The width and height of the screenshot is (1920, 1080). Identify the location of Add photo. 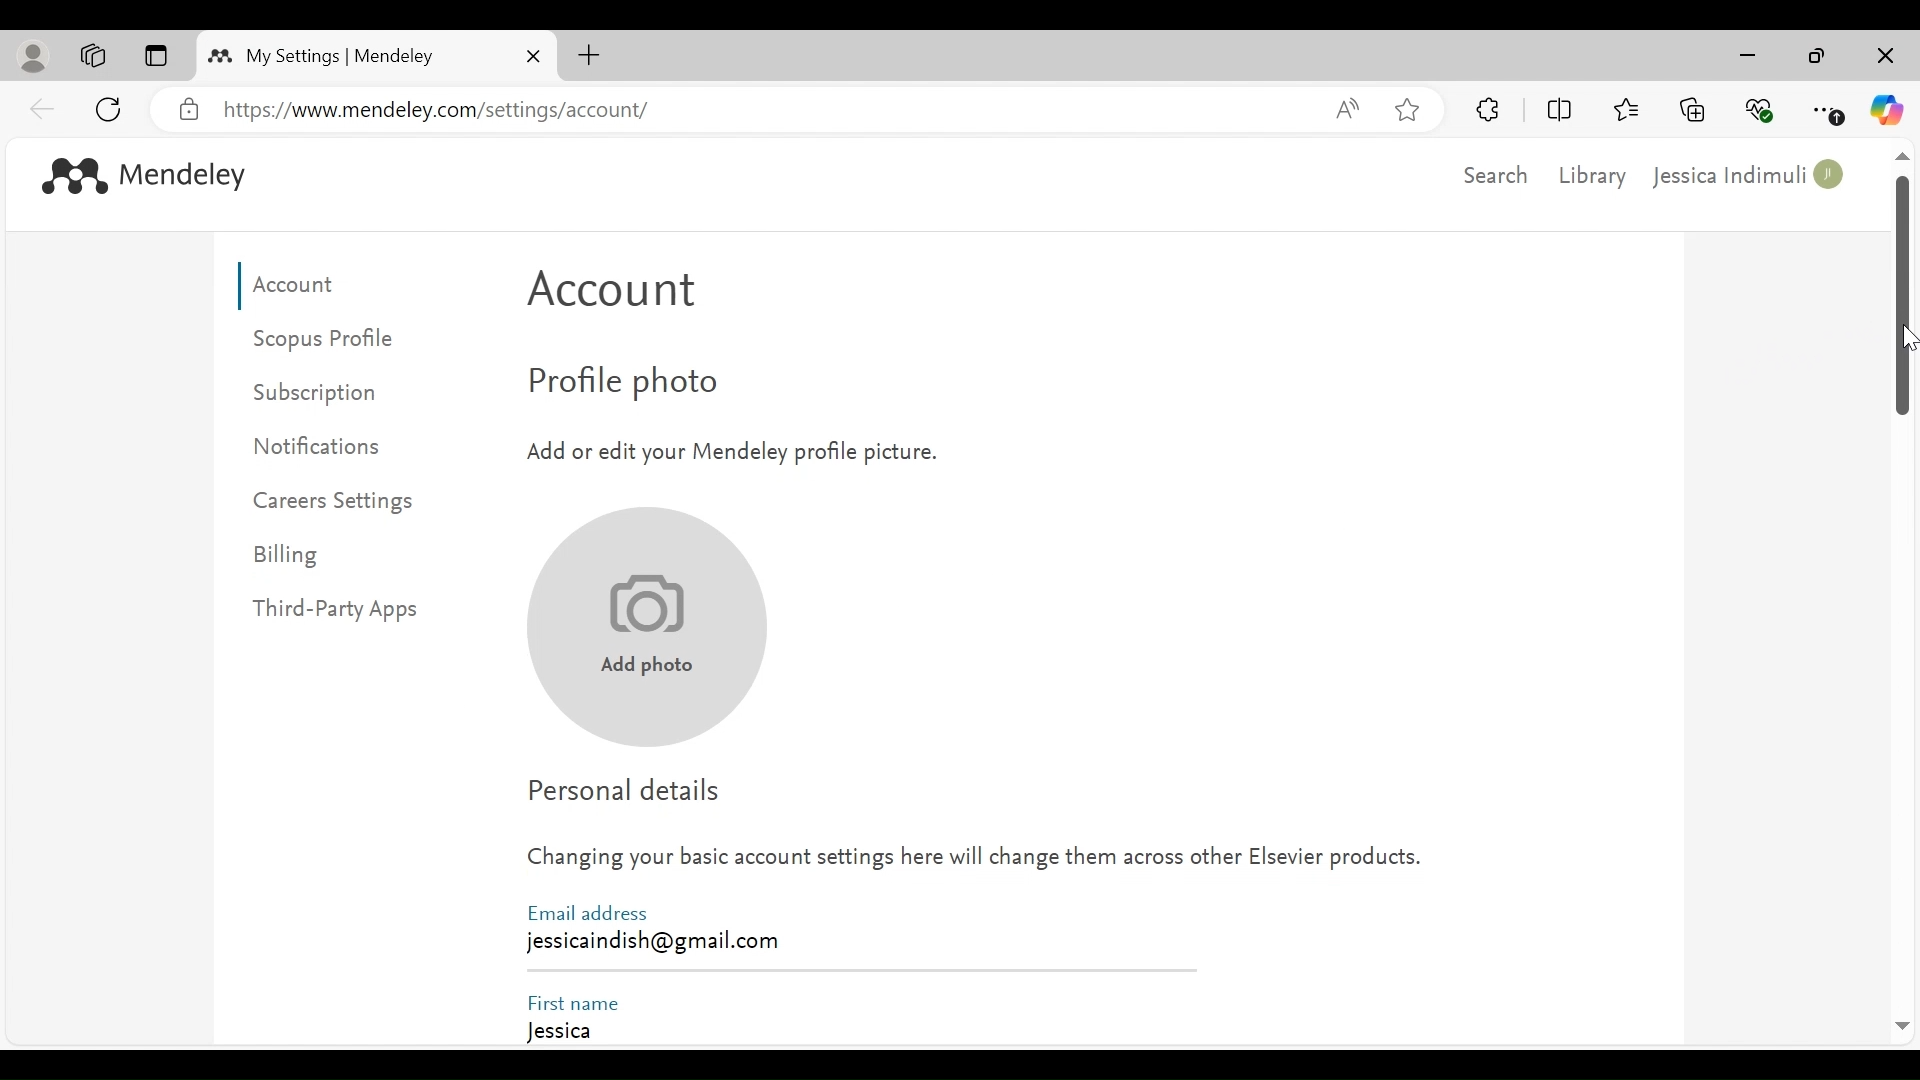
(642, 628).